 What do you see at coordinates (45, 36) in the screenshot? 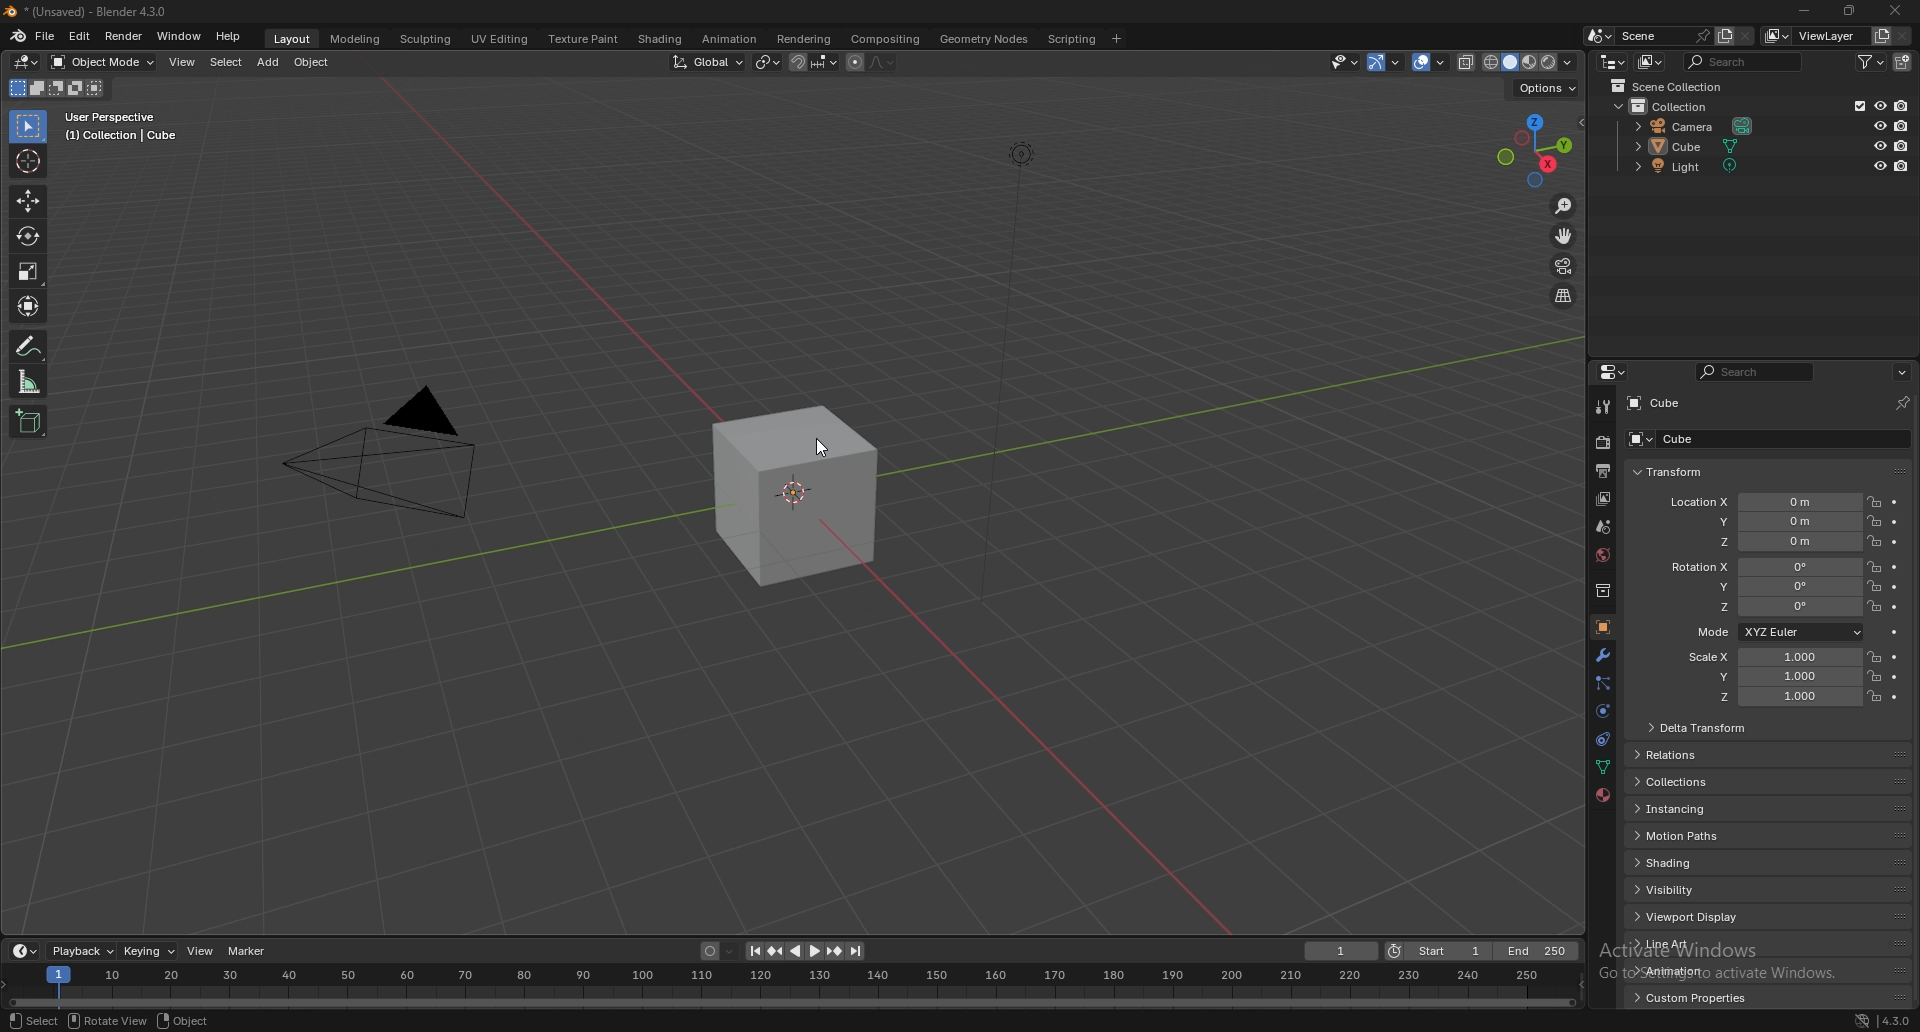
I see `file` at bounding box center [45, 36].